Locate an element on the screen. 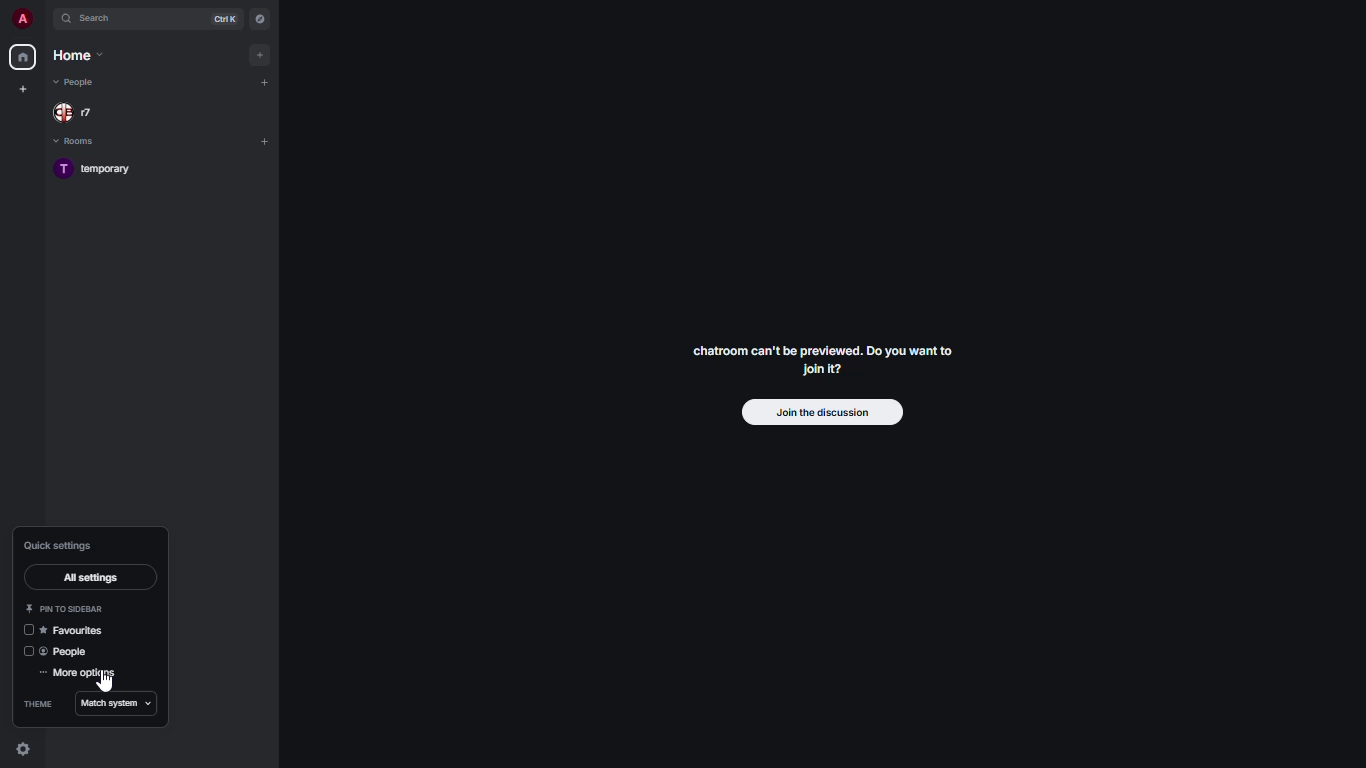  ctrl K is located at coordinates (226, 18).